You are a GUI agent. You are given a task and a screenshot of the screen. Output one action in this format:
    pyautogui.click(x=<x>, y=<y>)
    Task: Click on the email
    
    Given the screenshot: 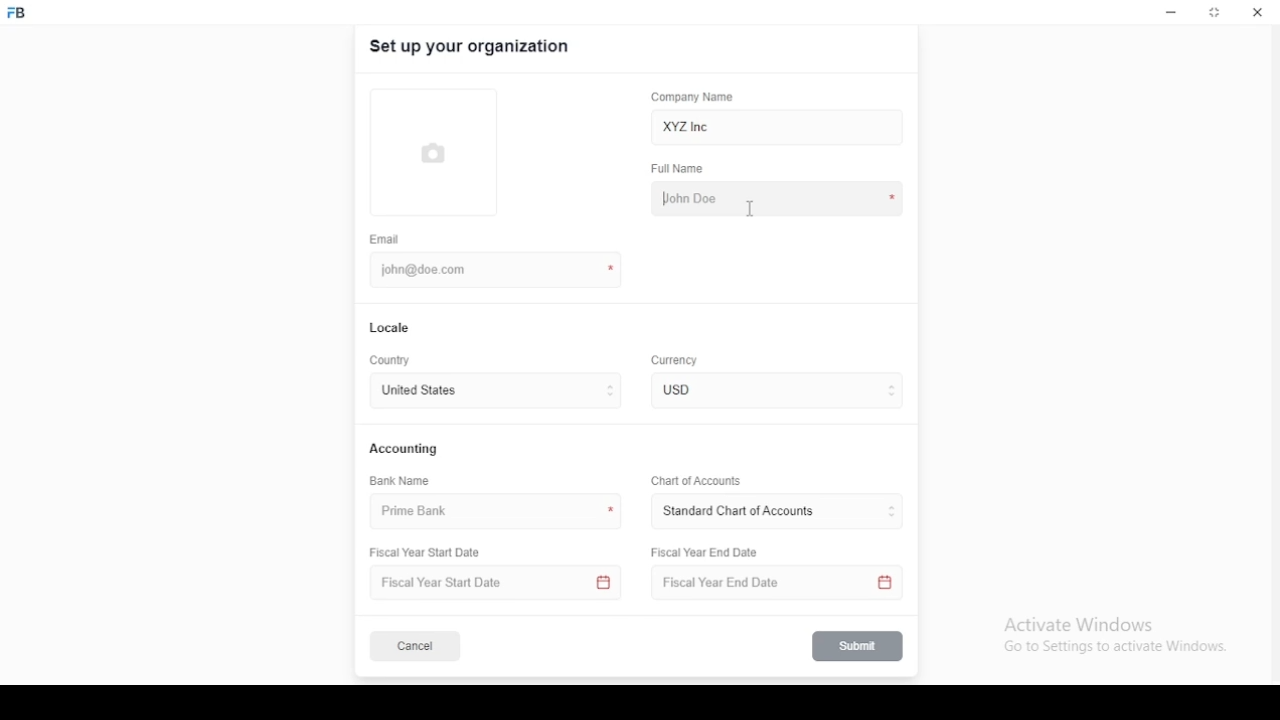 What is the action you would take?
    pyautogui.click(x=385, y=239)
    